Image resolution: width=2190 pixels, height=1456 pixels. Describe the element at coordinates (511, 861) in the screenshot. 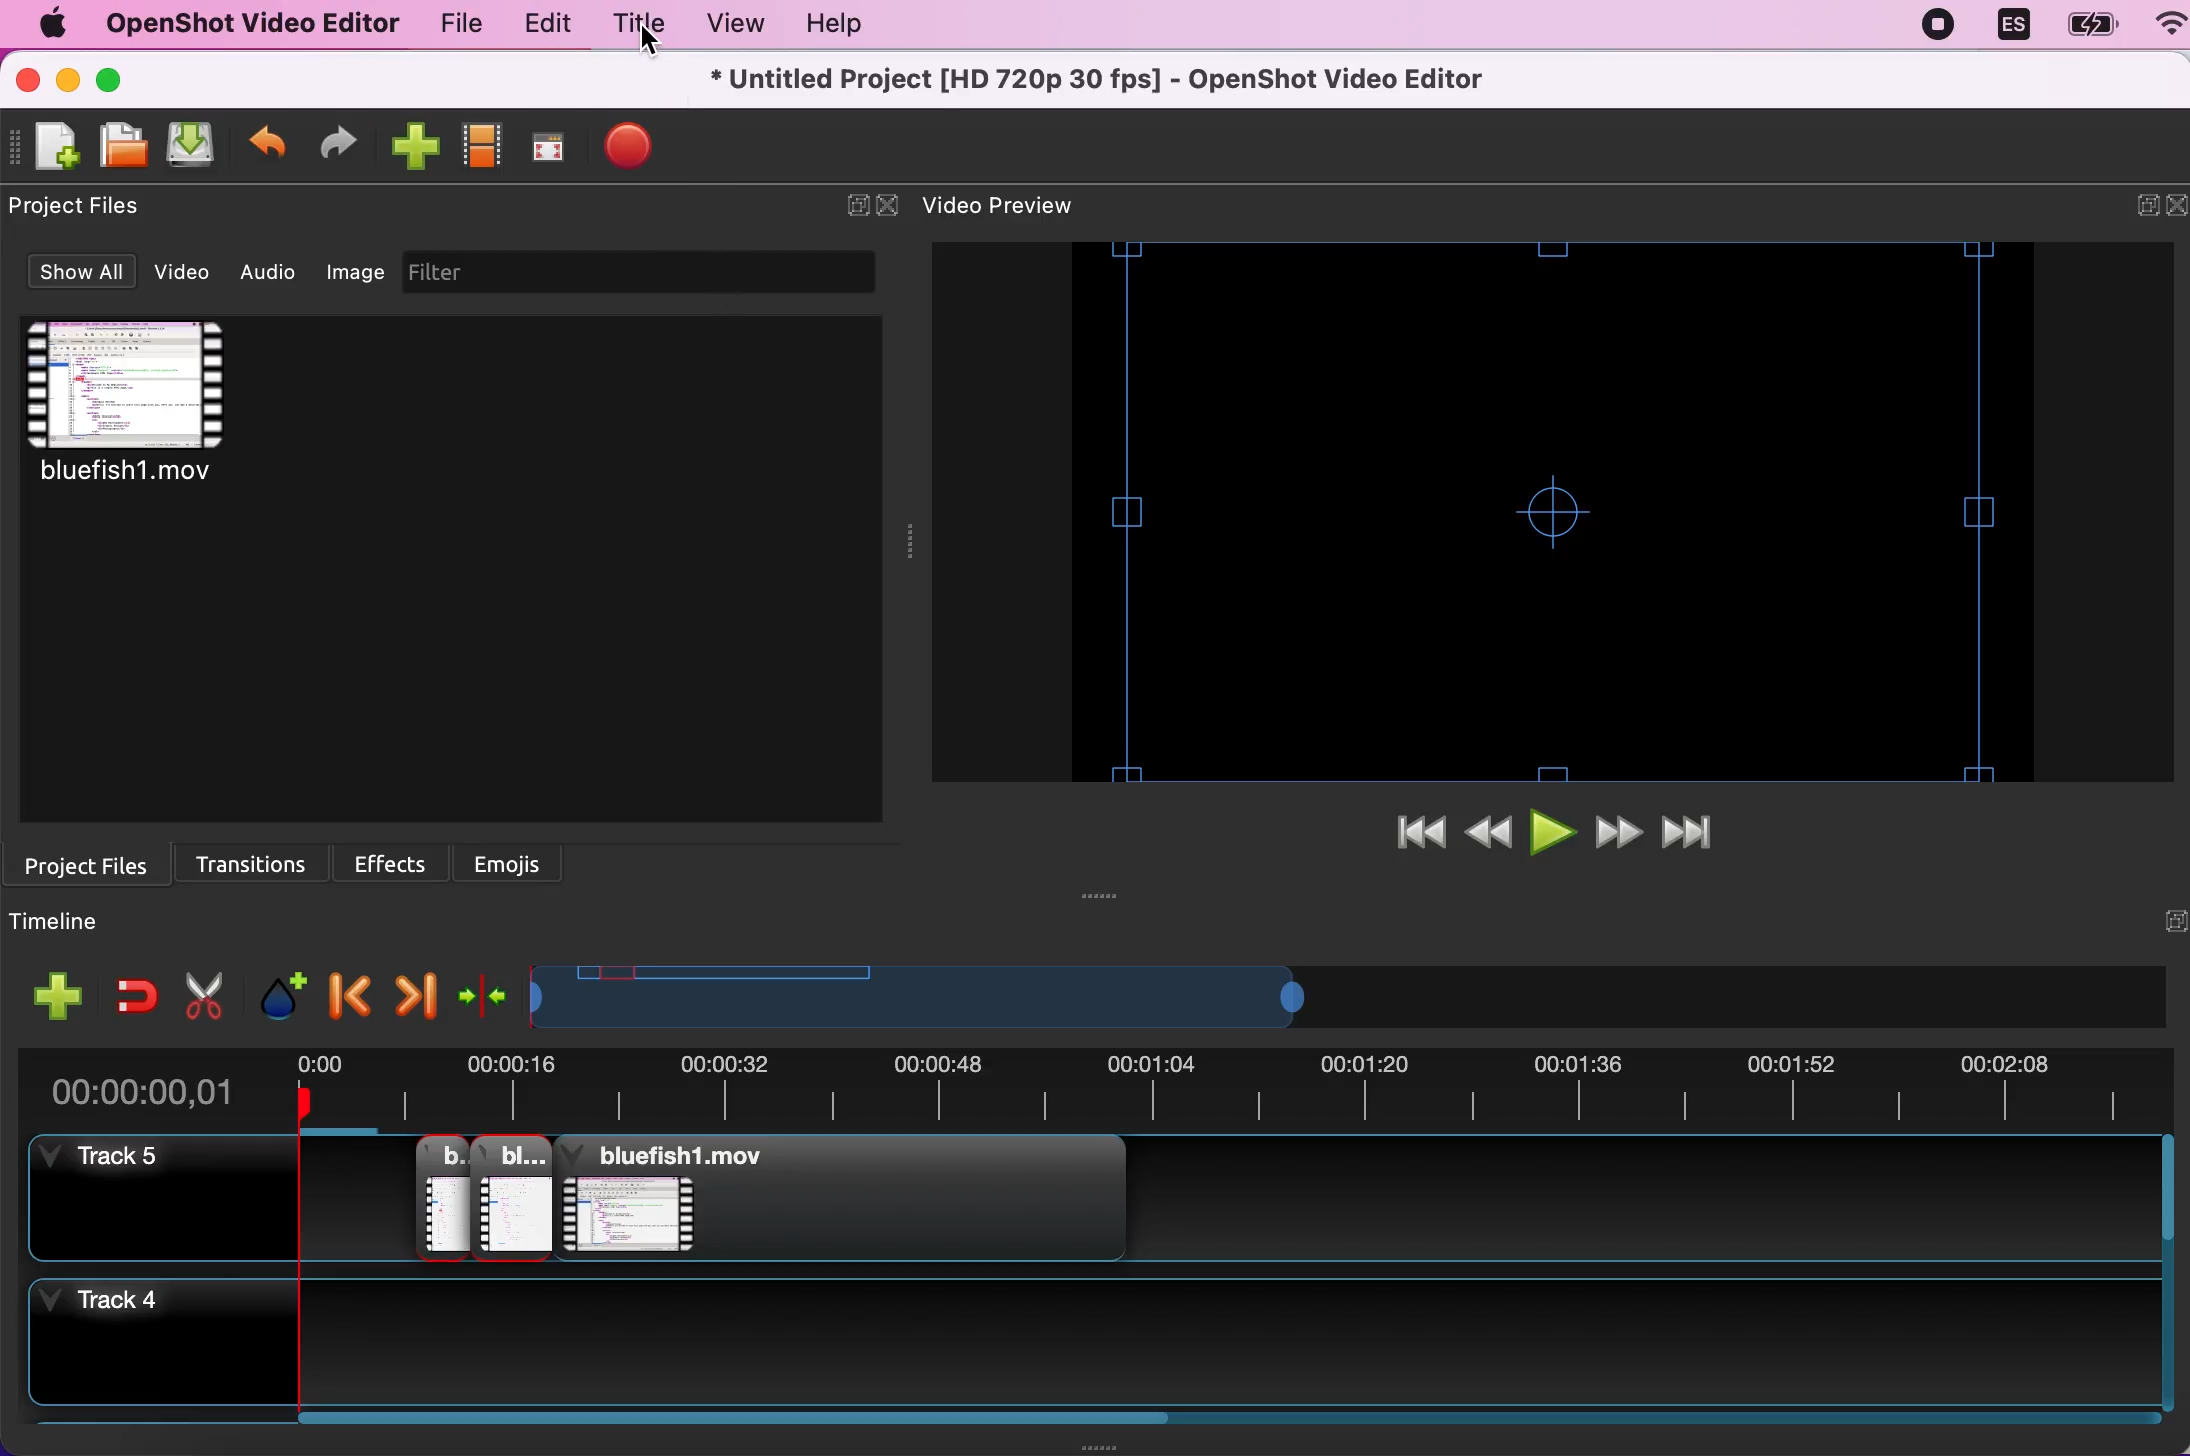

I see `emojis` at that location.